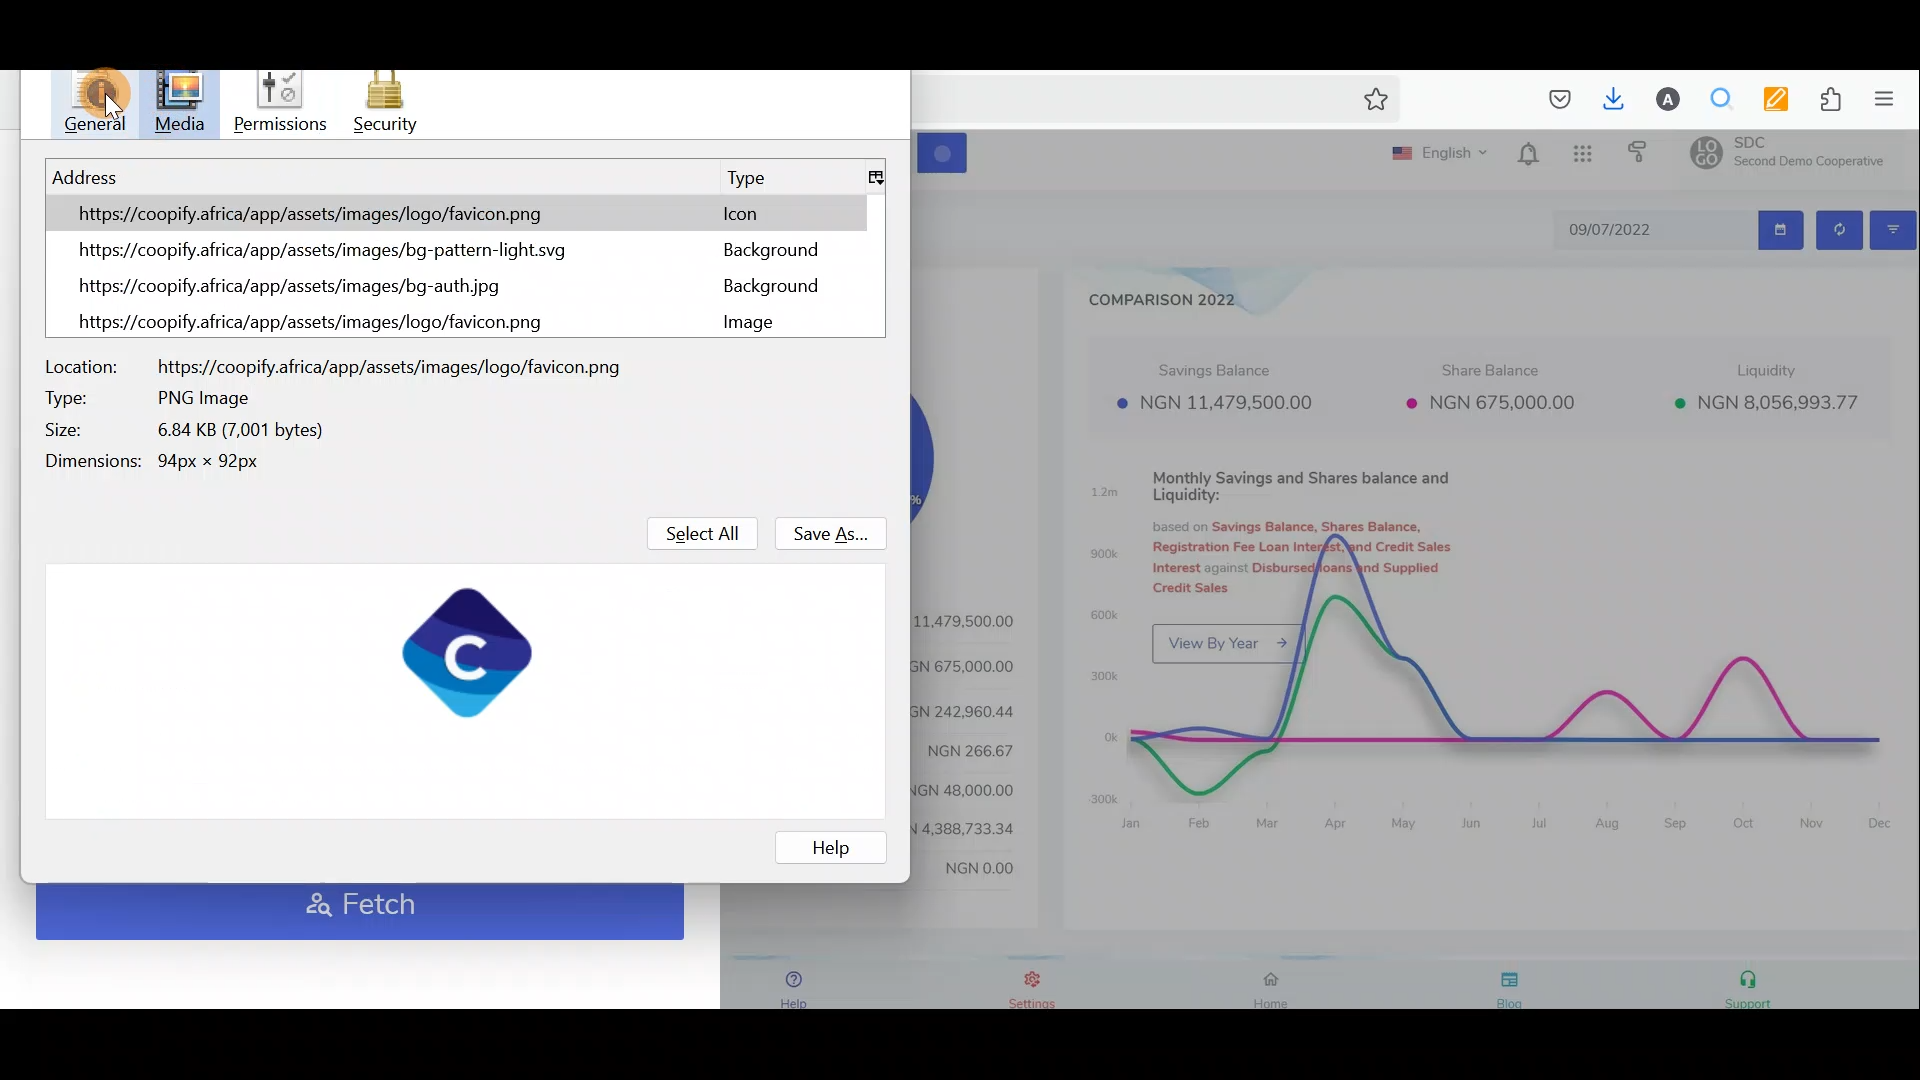 This screenshot has height=1080, width=1920. I want to click on Dimensions, so click(175, 459).